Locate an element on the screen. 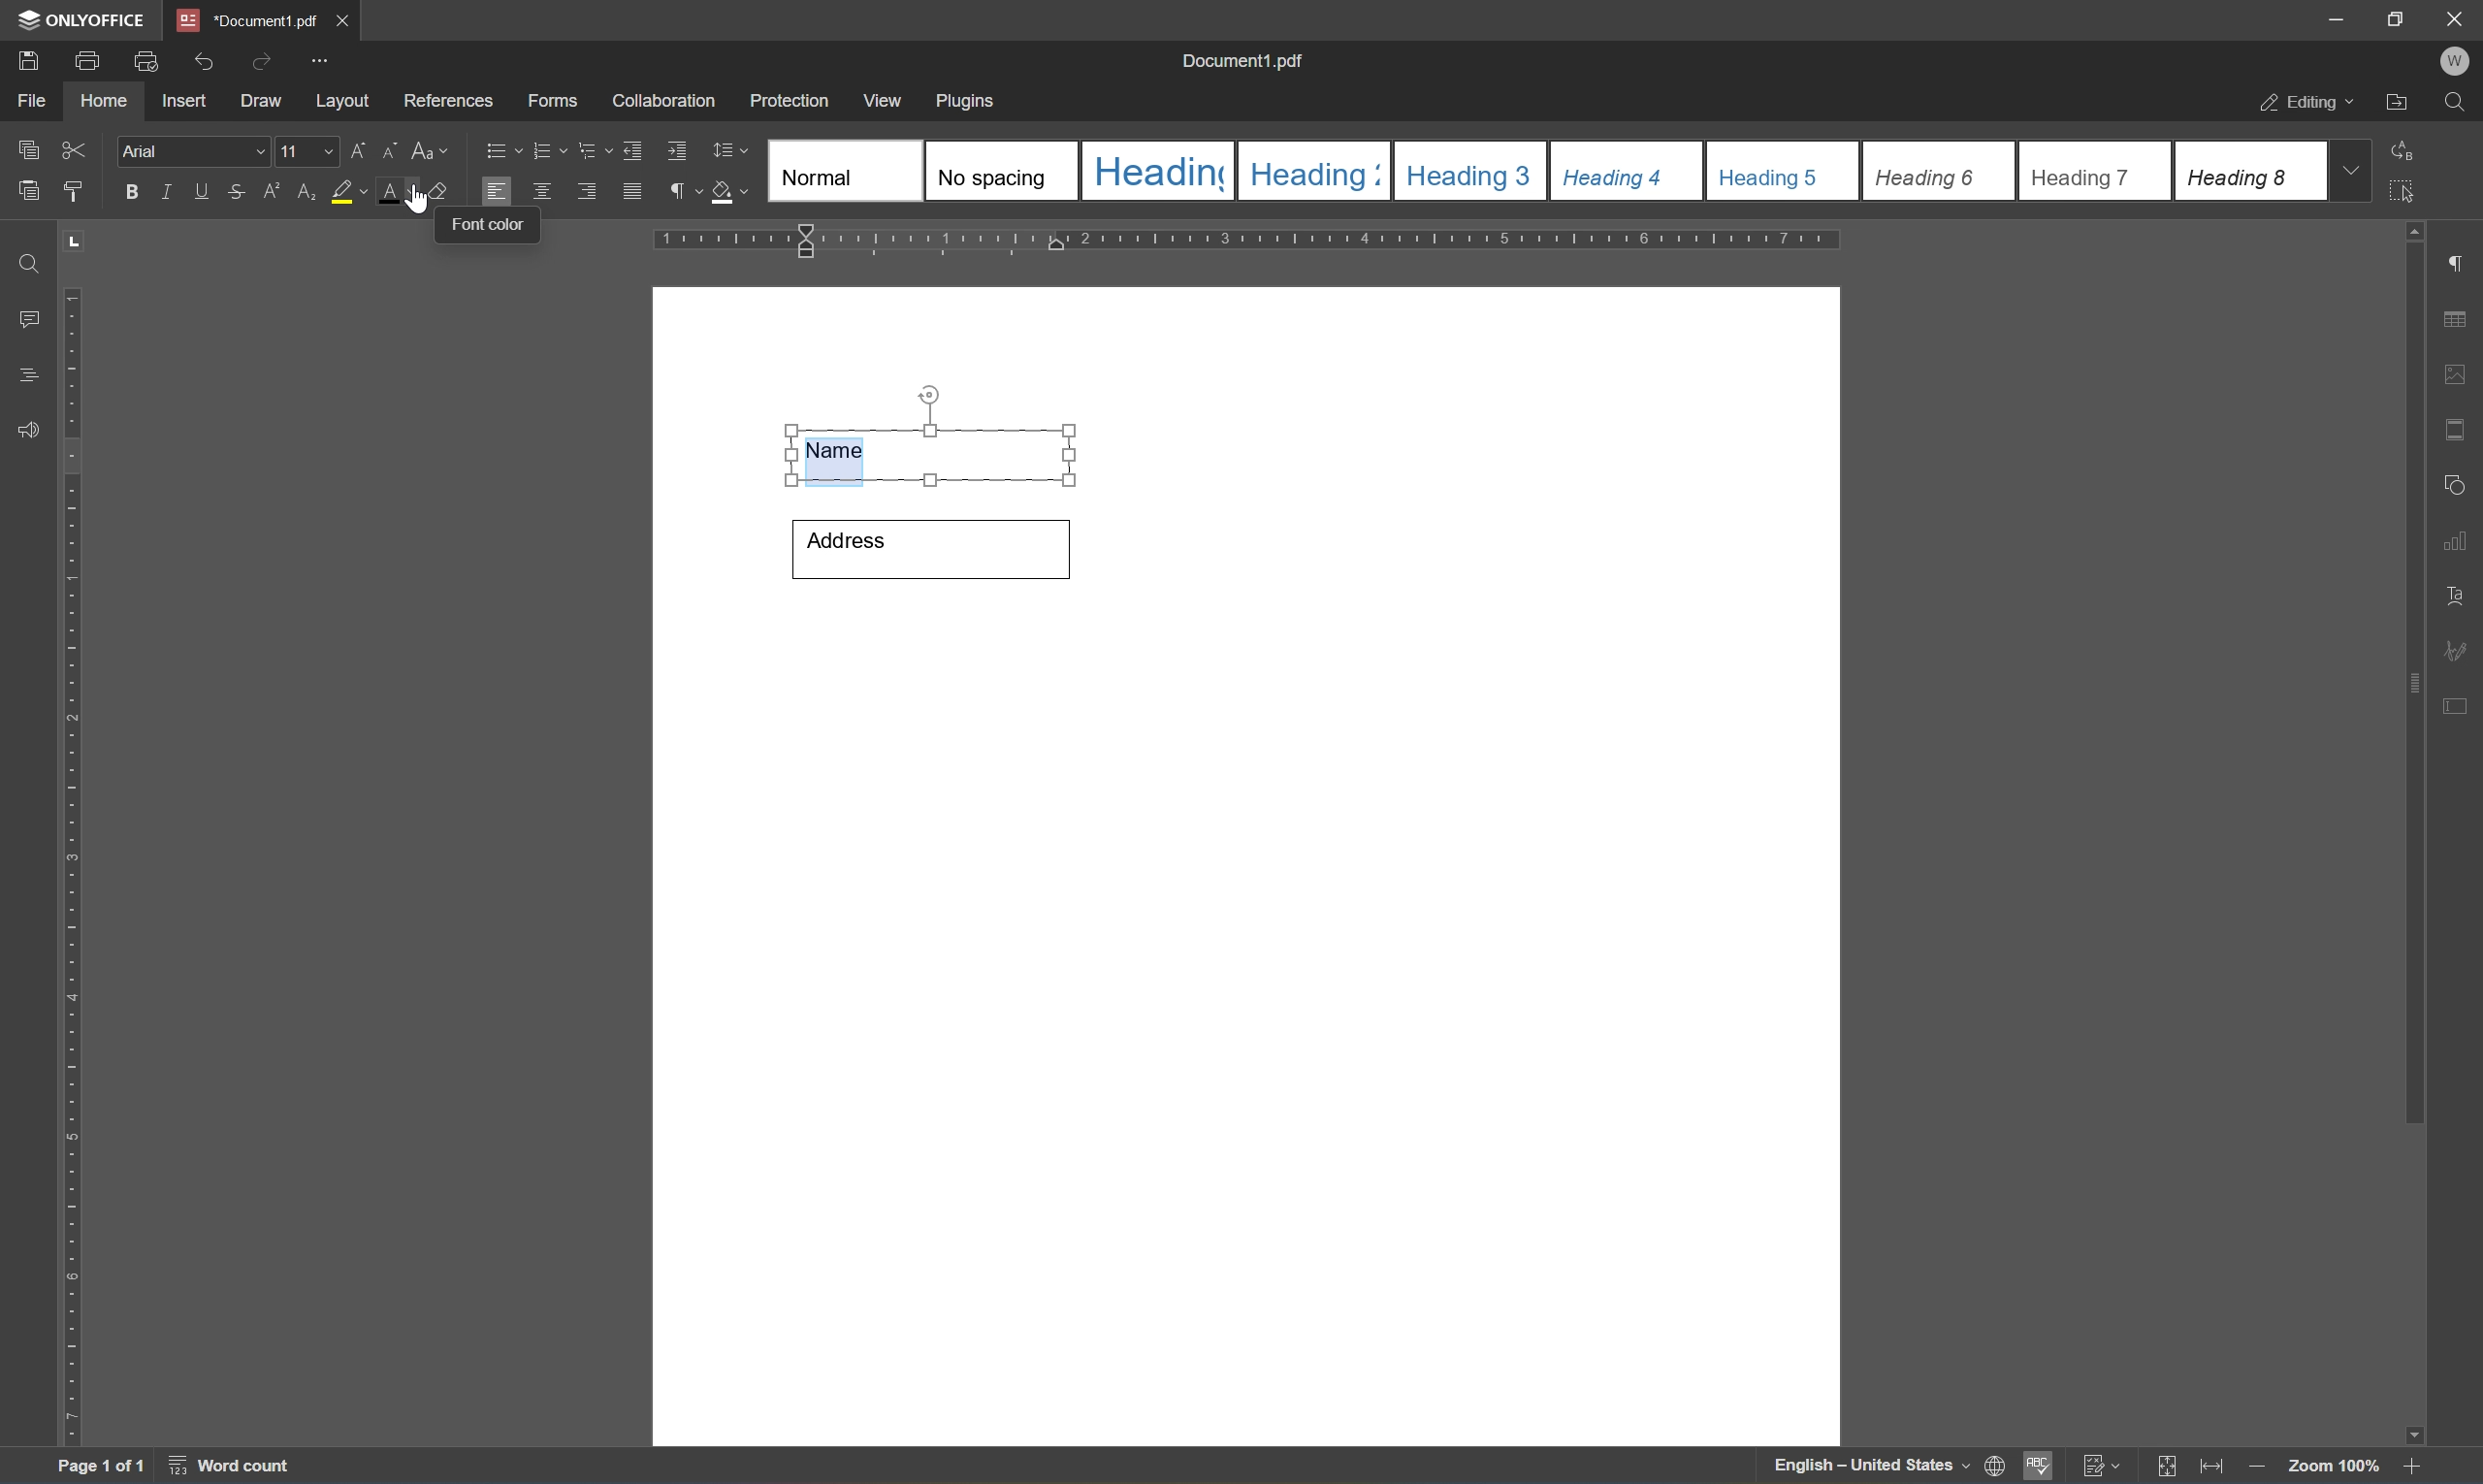  align center is located at coordinates (541, 191).